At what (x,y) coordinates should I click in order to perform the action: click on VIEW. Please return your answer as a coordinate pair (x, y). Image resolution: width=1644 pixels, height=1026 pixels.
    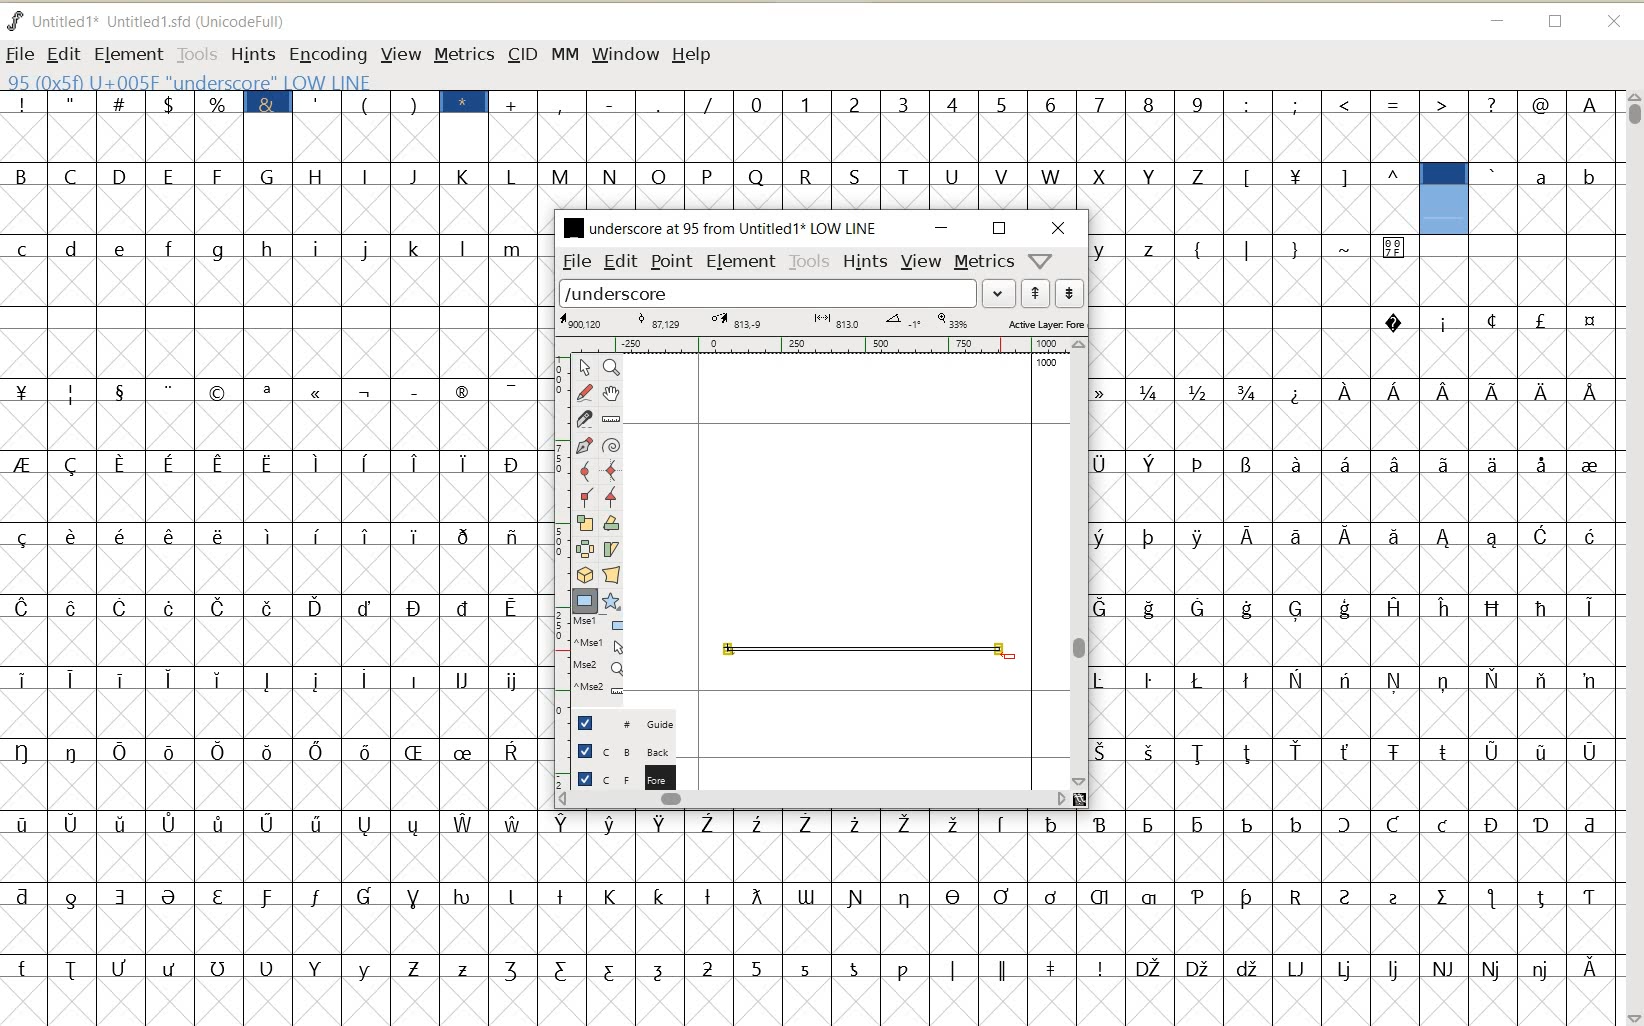
    Looking at the image, I should click on (921, 259).